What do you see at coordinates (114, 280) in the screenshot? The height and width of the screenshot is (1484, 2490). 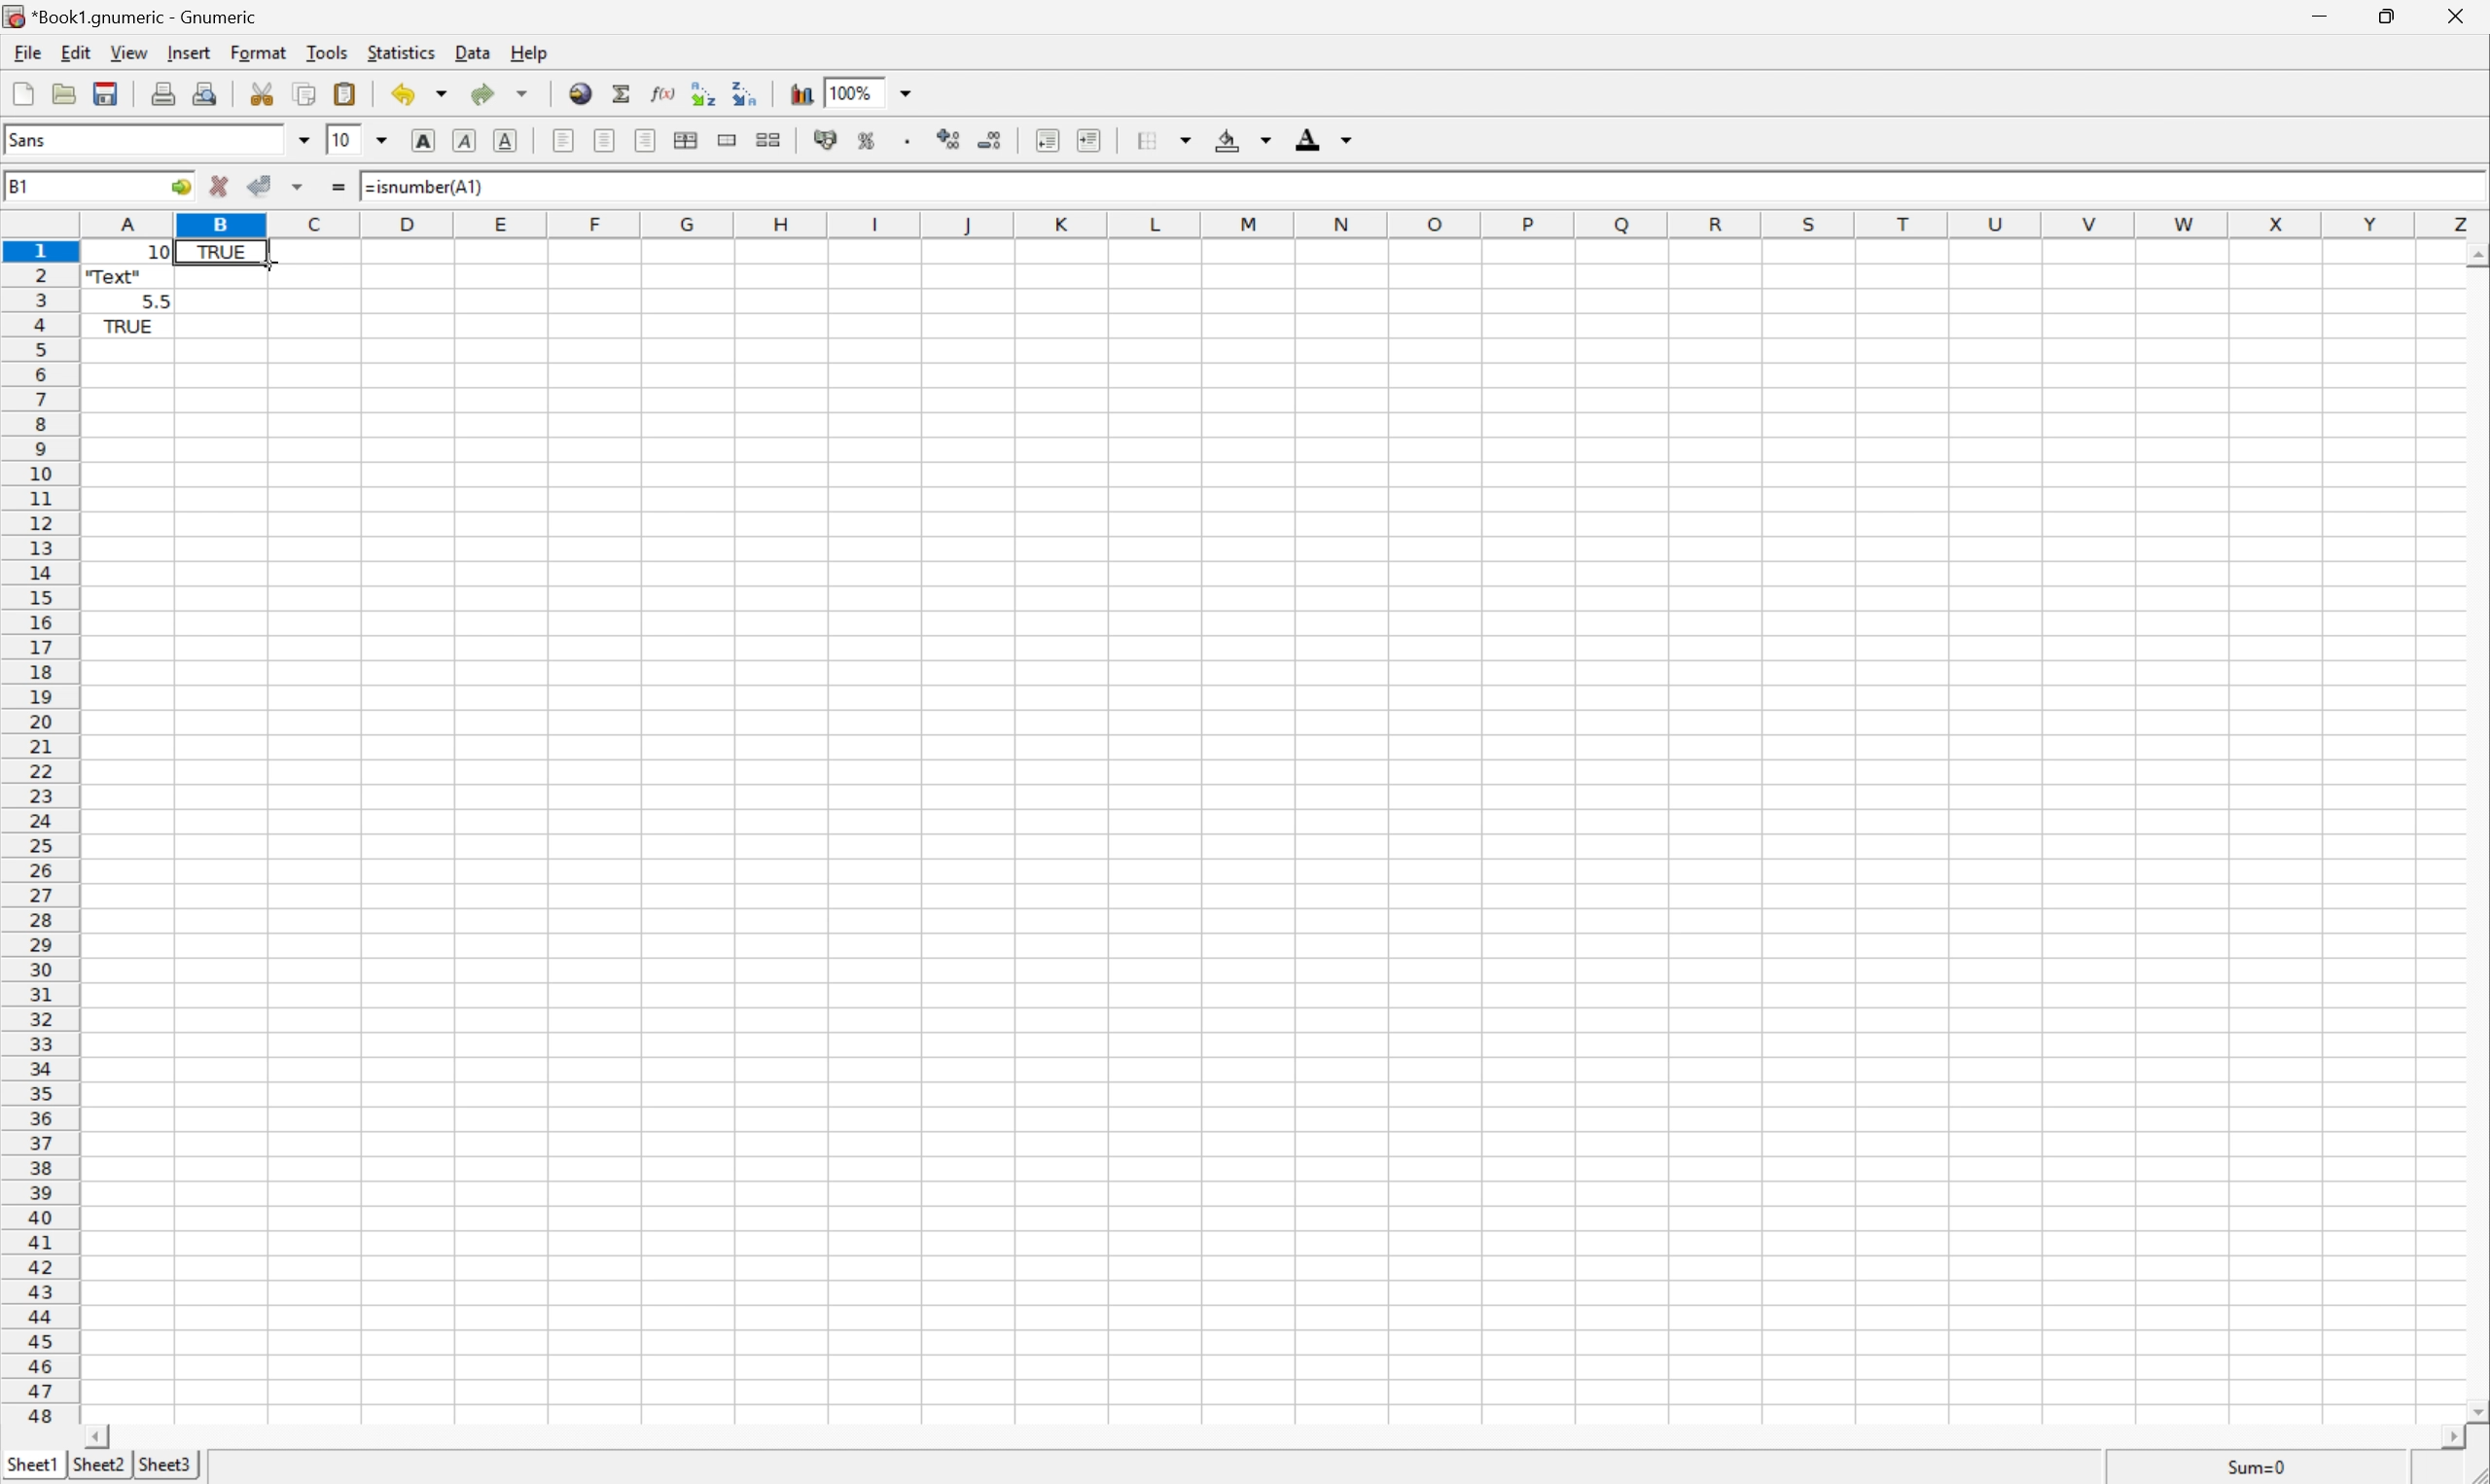 I see `"Text"` at bounding box center [114, 280].